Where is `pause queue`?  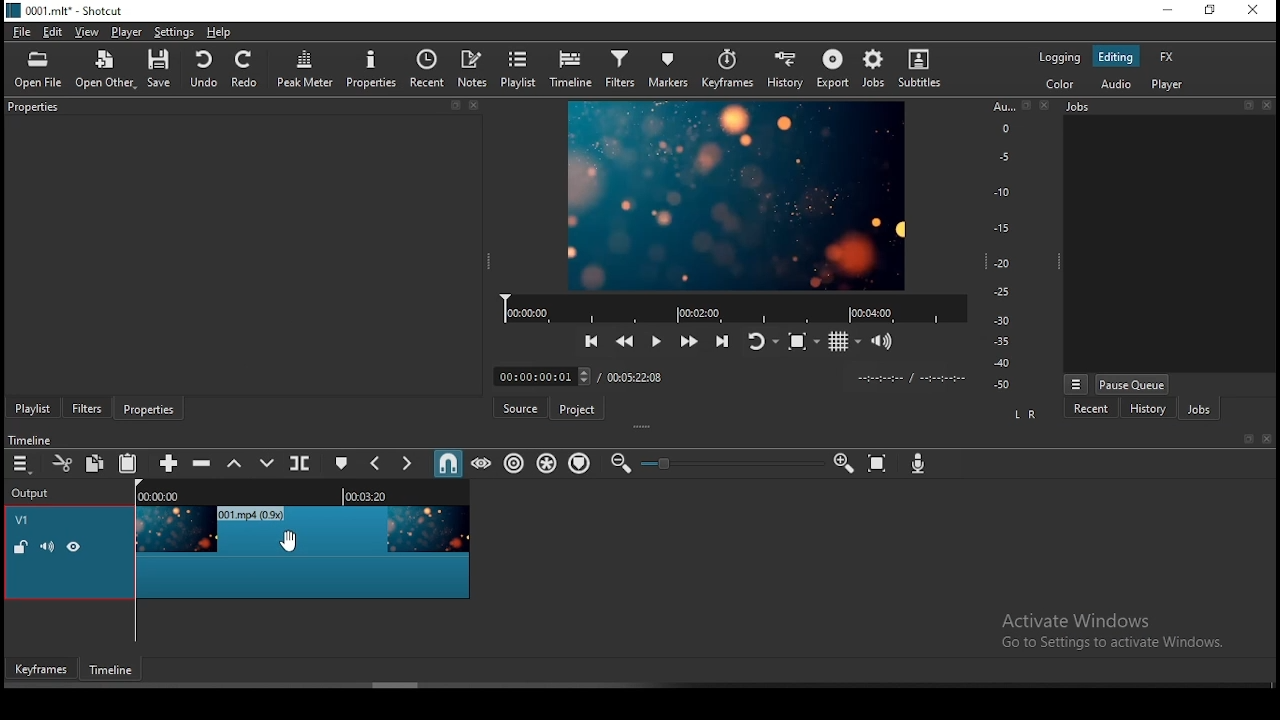 pause queue is located at coordinates (1132, 386).